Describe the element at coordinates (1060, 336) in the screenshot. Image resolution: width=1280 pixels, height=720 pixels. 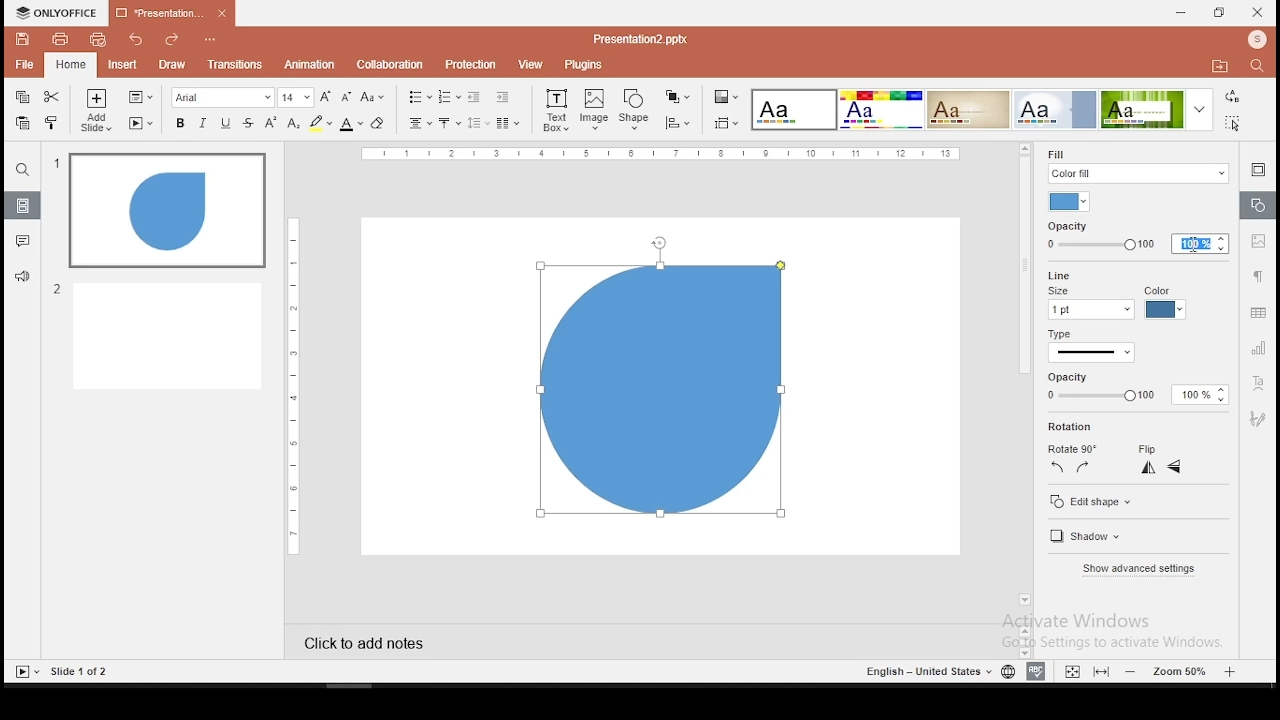
I see `type` at that location.